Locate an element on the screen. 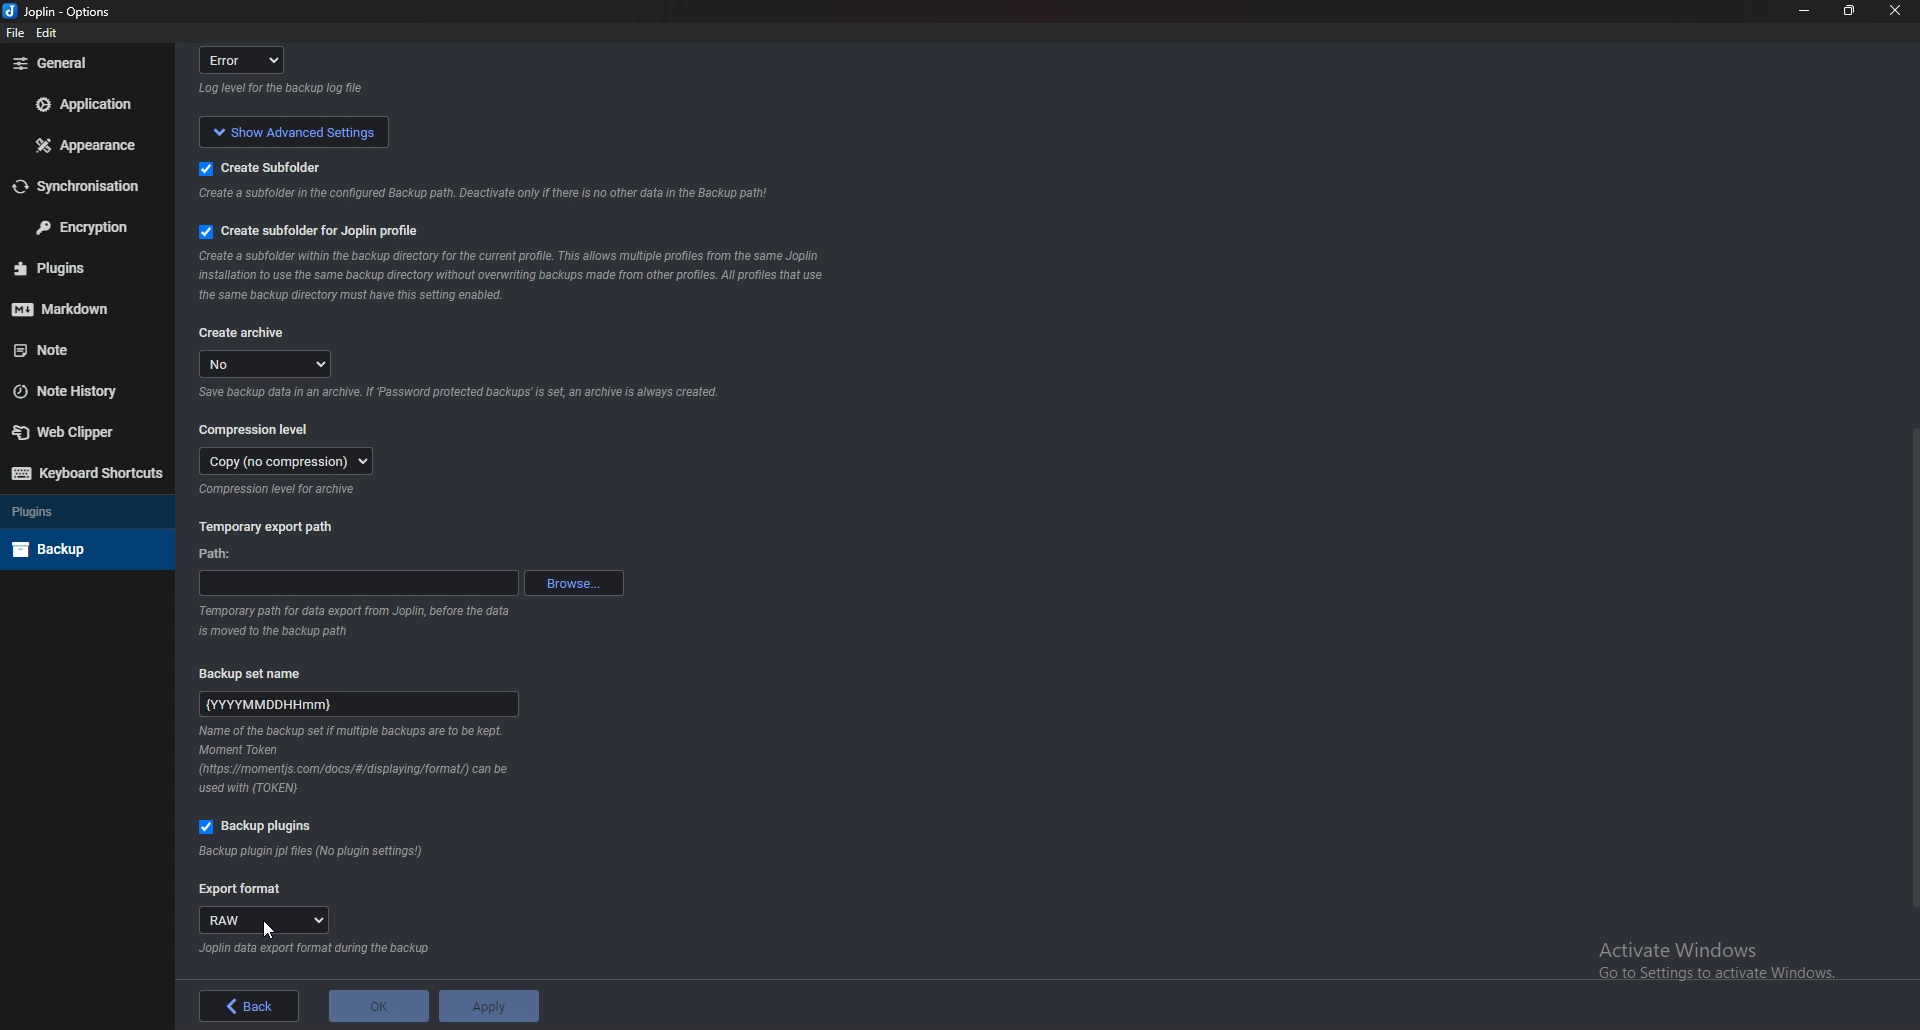 This screenshot has width=1920, height=1030. name is located at coordinates (360, 701).